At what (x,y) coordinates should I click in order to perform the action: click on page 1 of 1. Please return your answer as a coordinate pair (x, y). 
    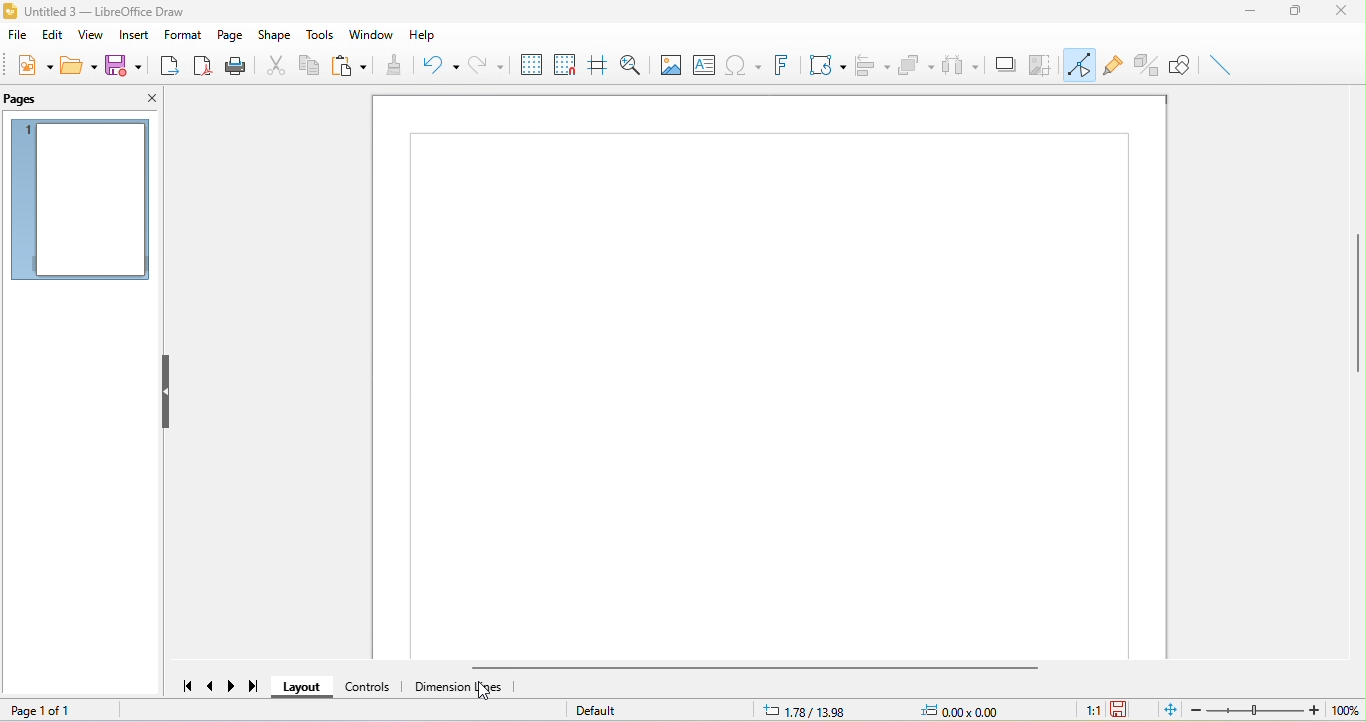
    Looking at the image, I should click on (56, 709).